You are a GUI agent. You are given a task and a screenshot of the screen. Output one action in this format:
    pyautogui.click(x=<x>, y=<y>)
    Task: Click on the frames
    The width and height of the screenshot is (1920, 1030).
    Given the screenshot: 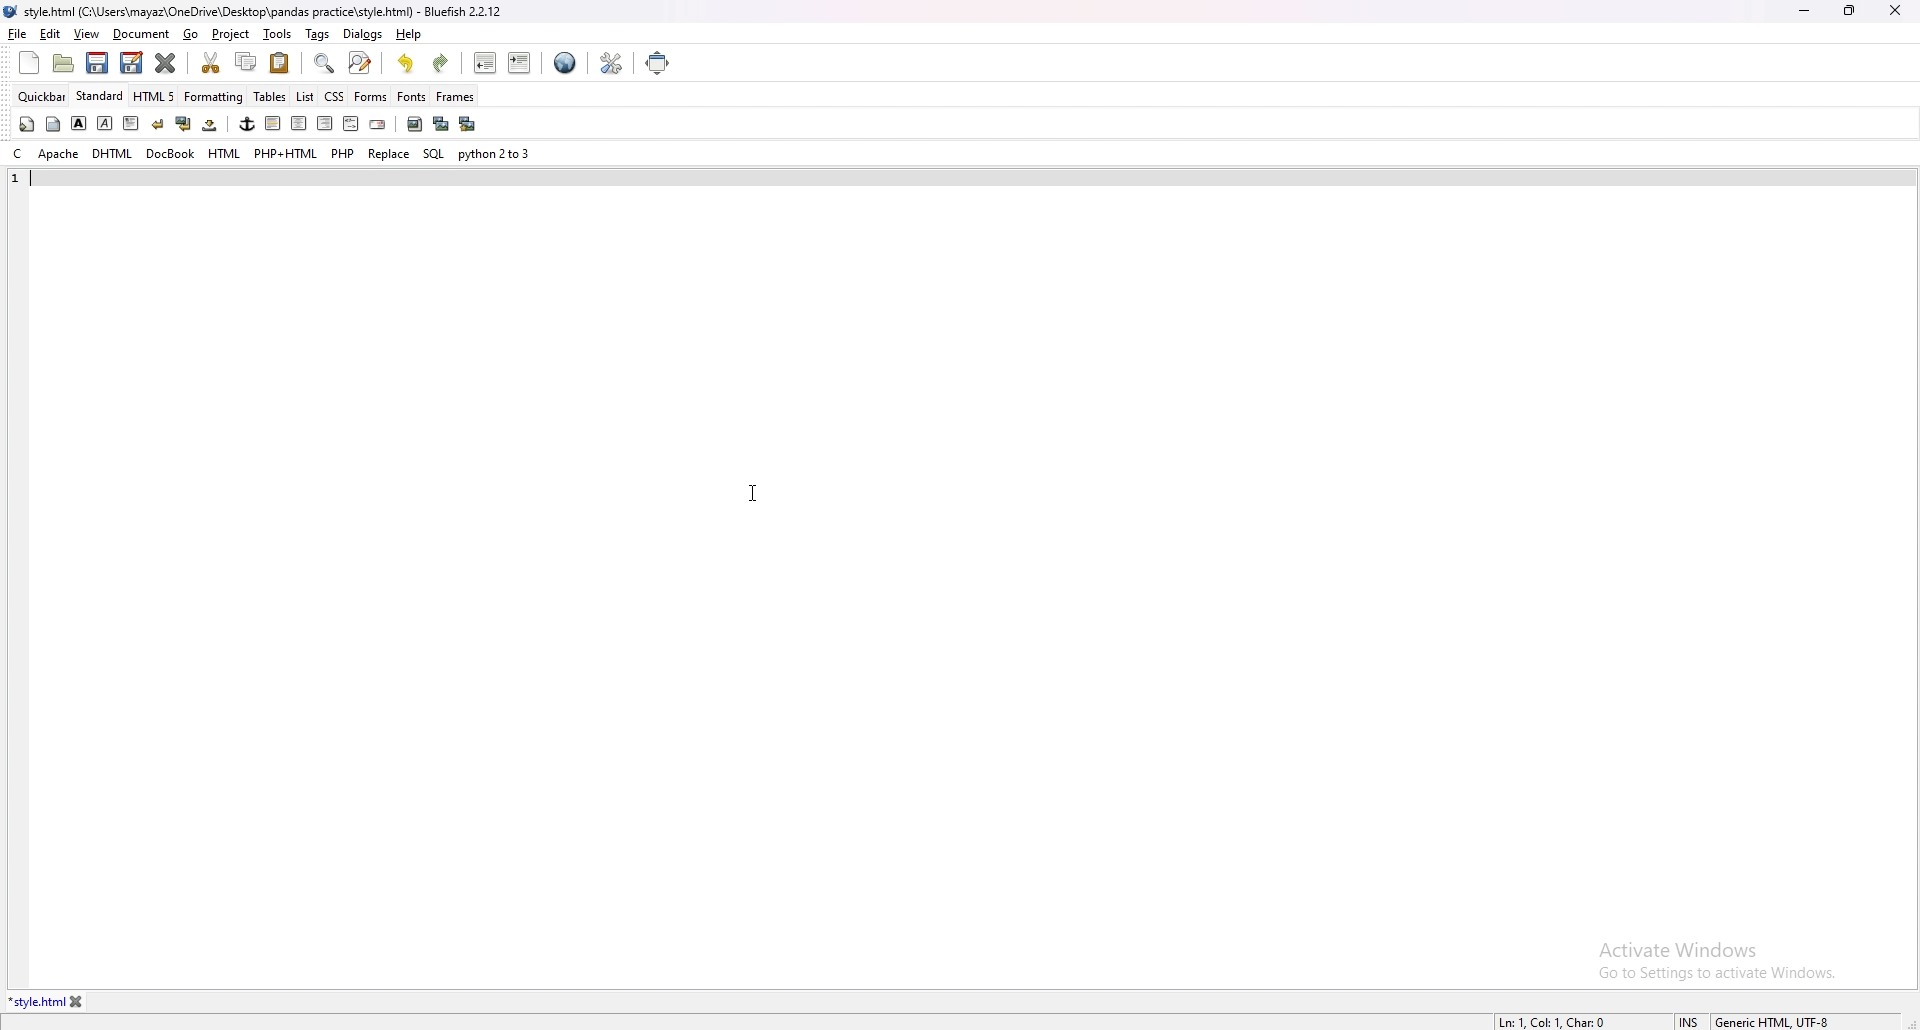 What is the action you would take?
    pyautogui.click(x=455, y=97)
    